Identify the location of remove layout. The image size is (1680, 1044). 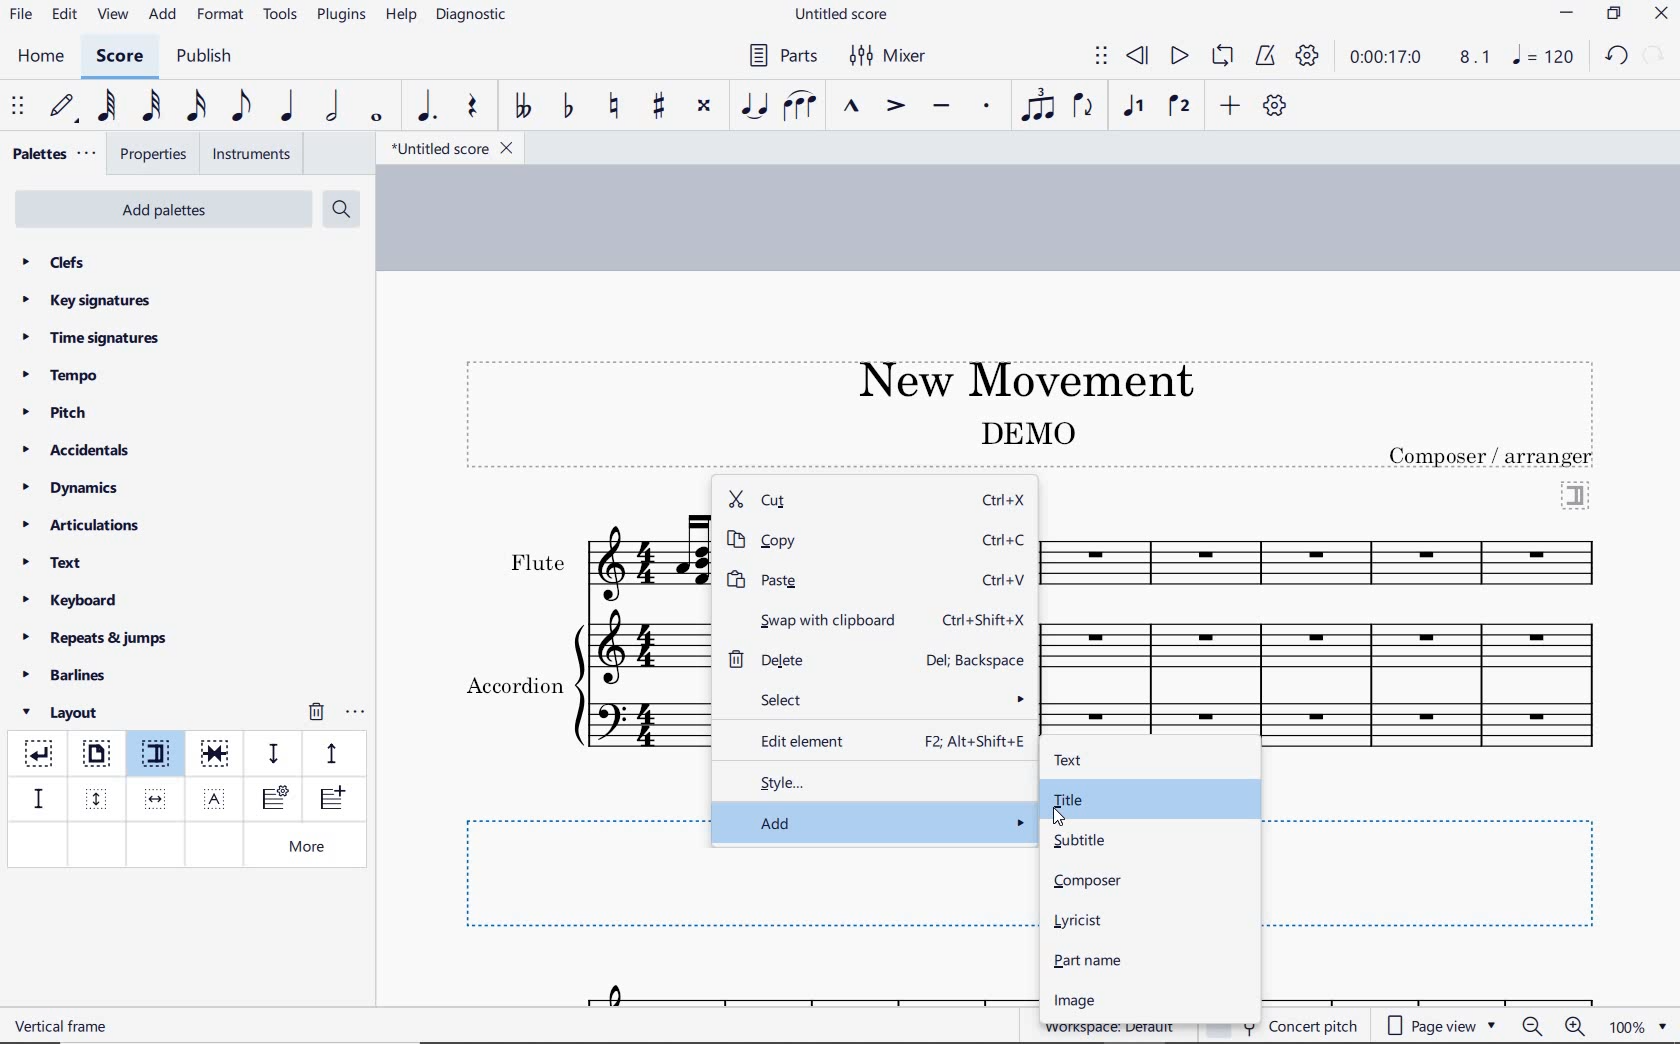
(316, 714).